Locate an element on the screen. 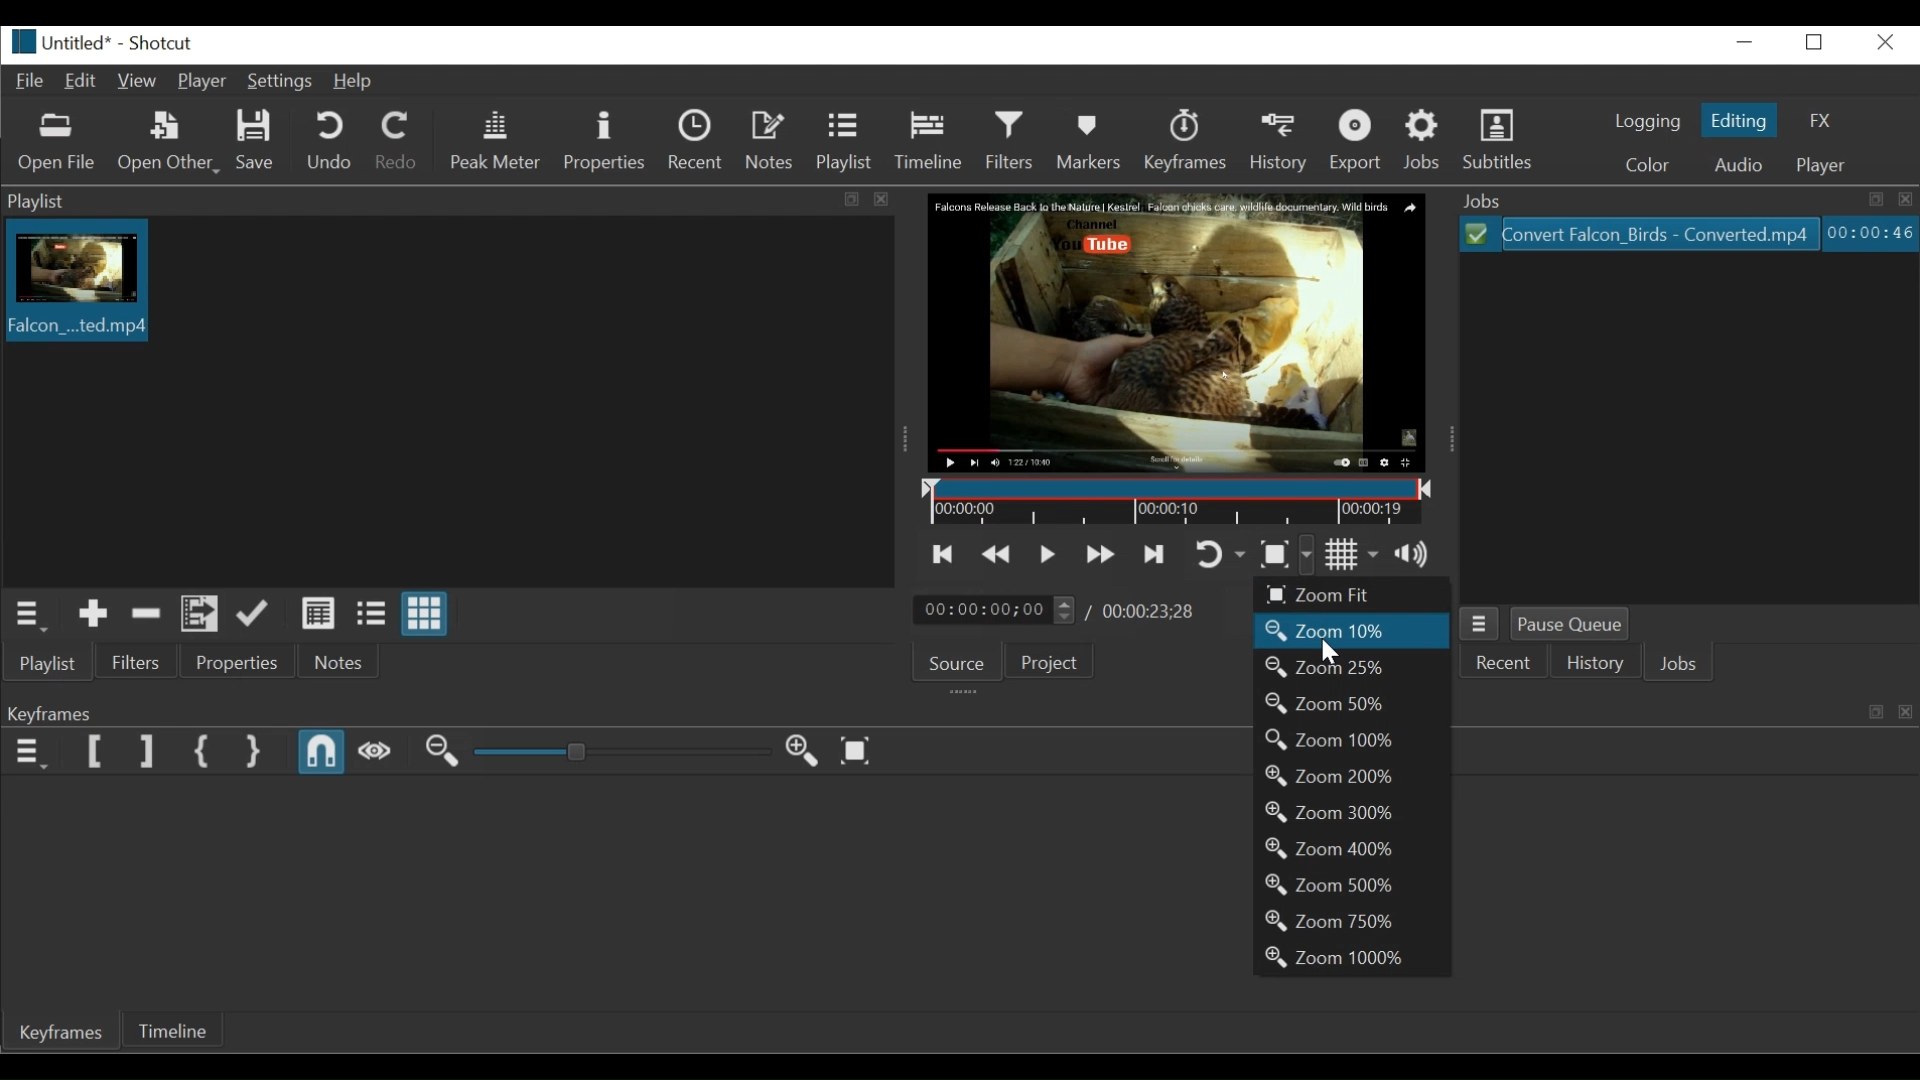  View as details is located at coordinates (319, 615).